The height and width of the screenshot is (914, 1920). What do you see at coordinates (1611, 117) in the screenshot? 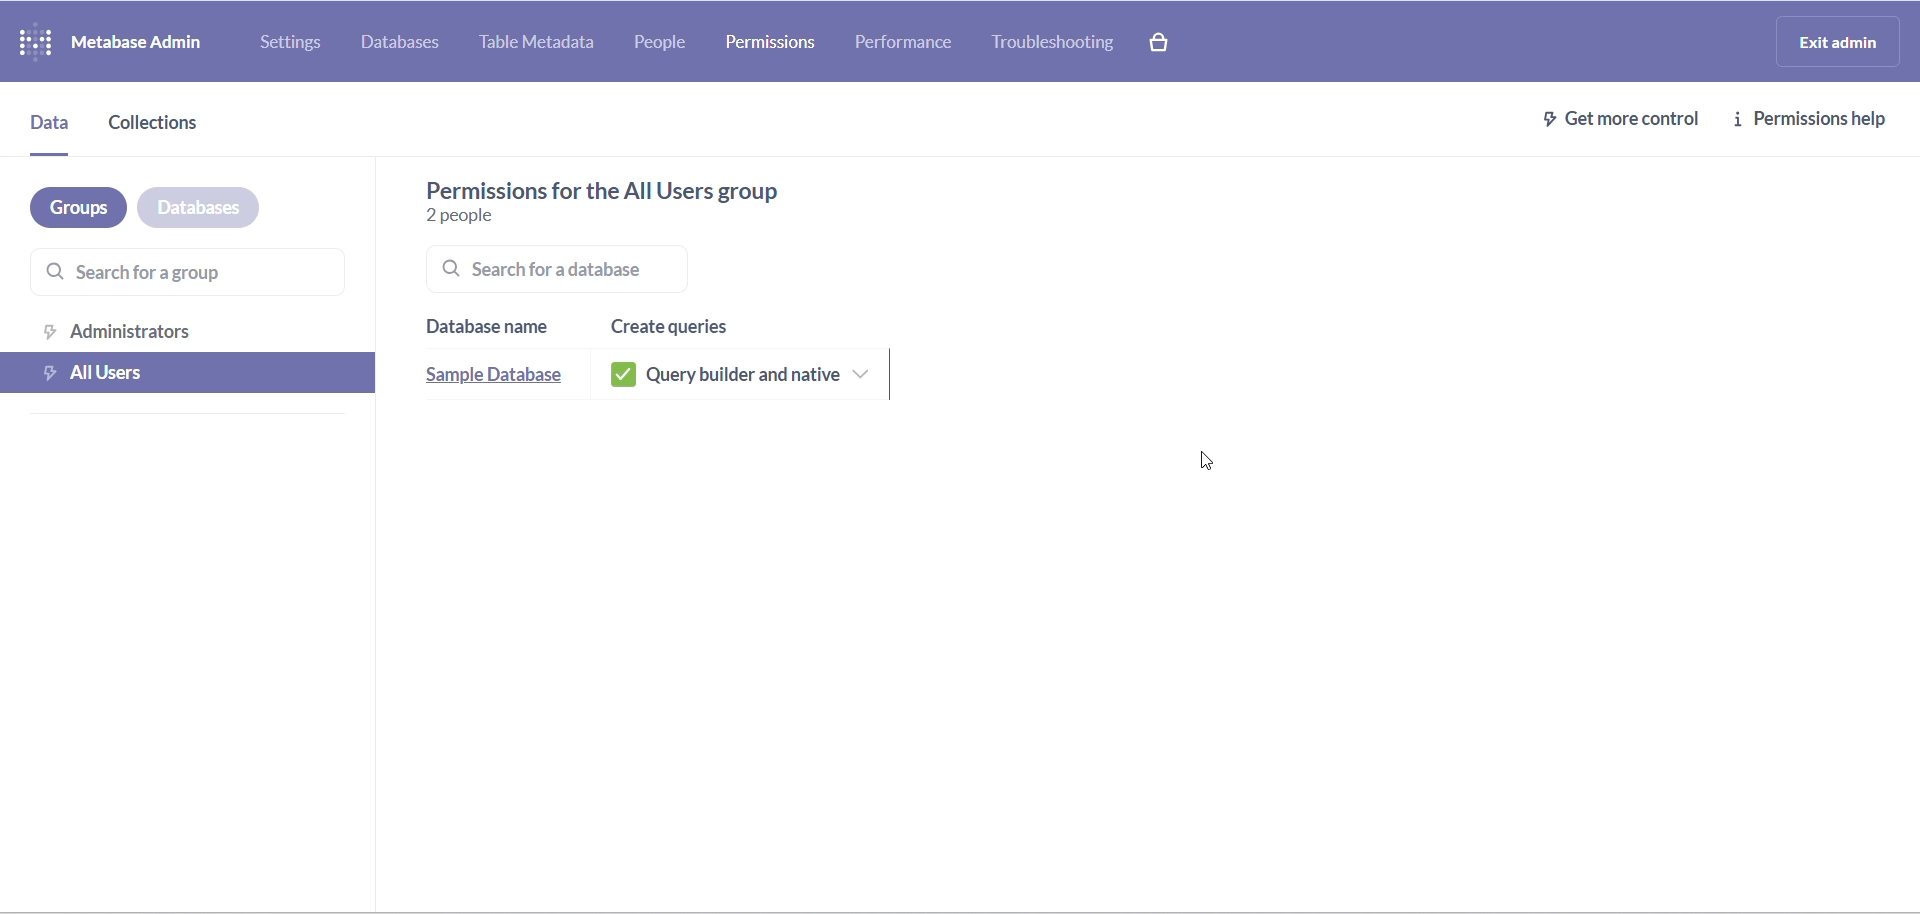
I see `get more control` at bounding box center [1611, 117].